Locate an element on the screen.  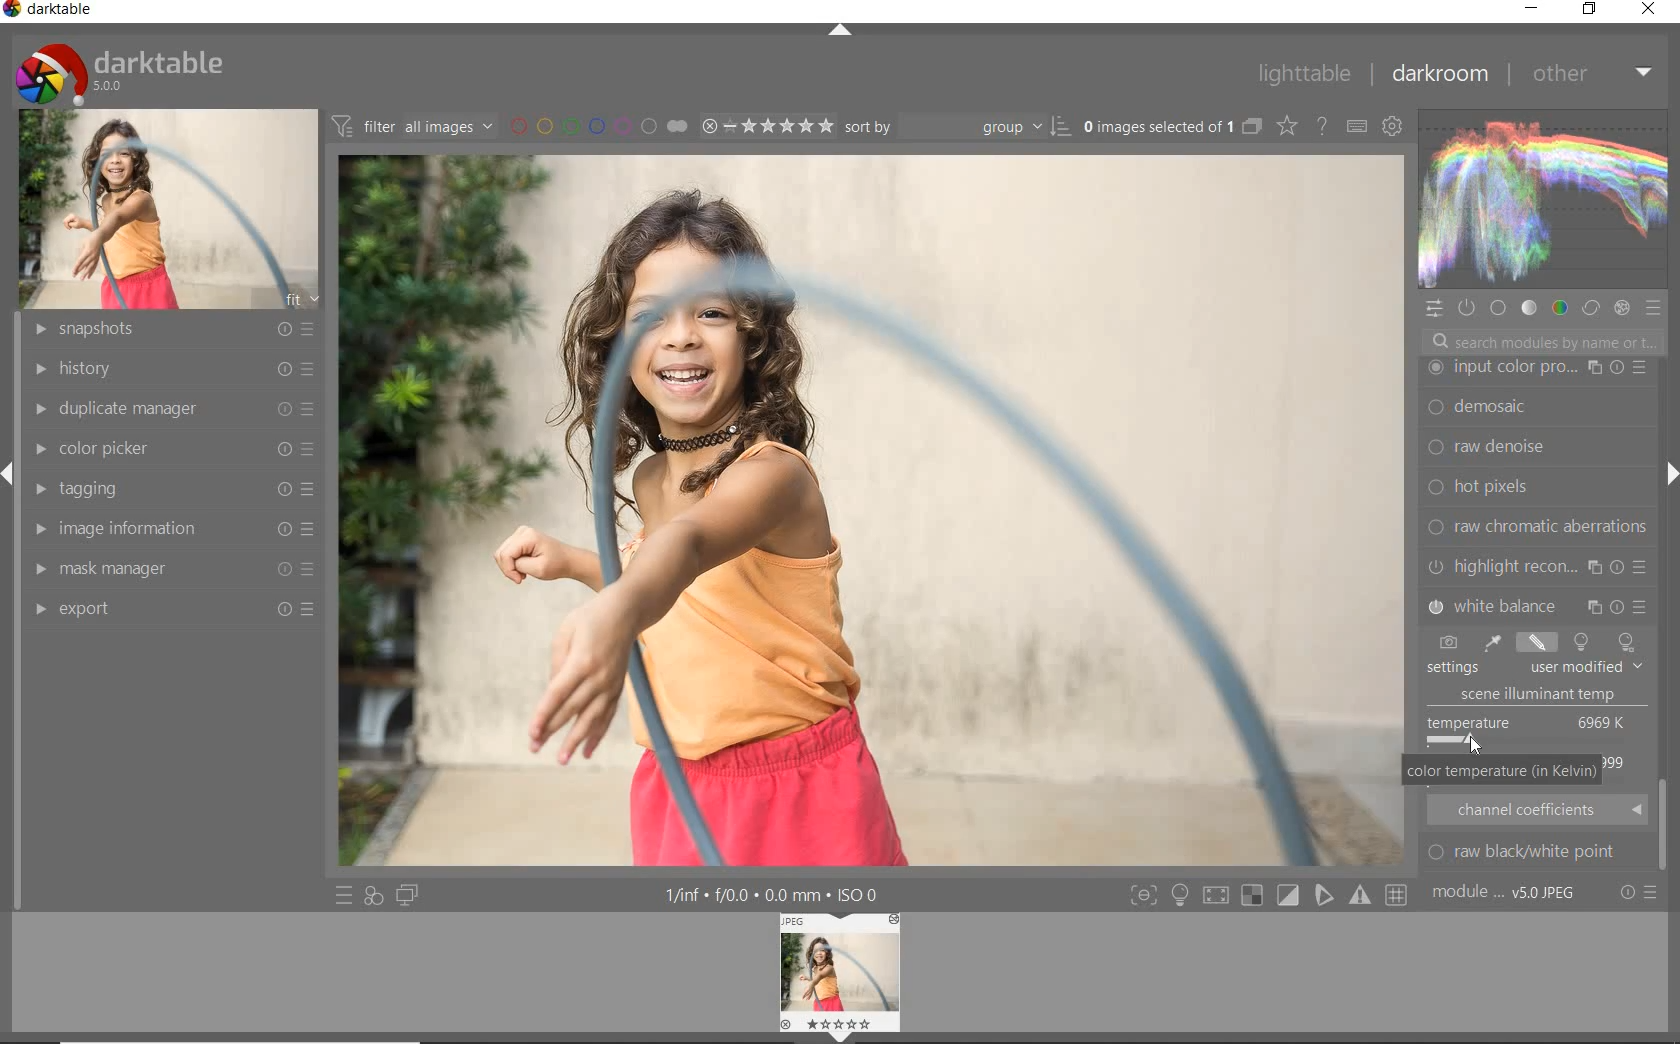
history is located at coordinates (167, 367).